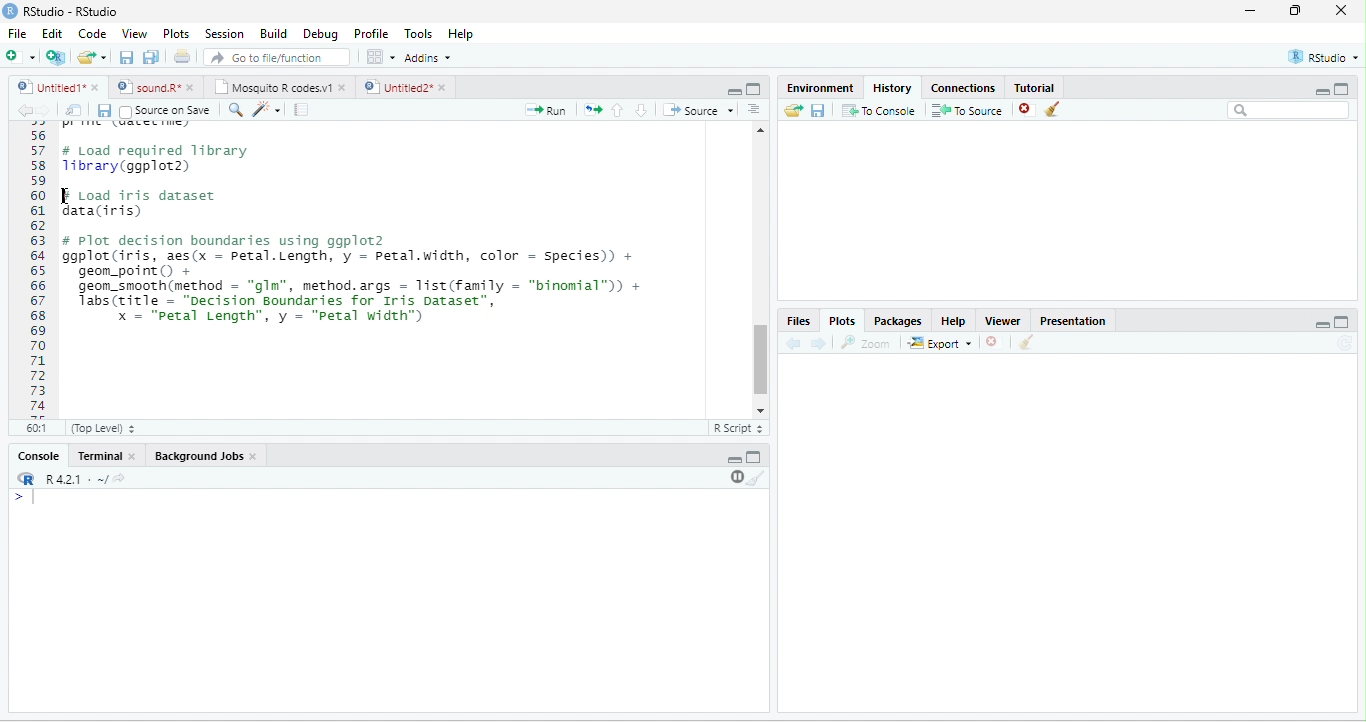  What do you see at coordinates (818, 344) in the screenshot?
I see `forward` at bounding box center [818, 344].